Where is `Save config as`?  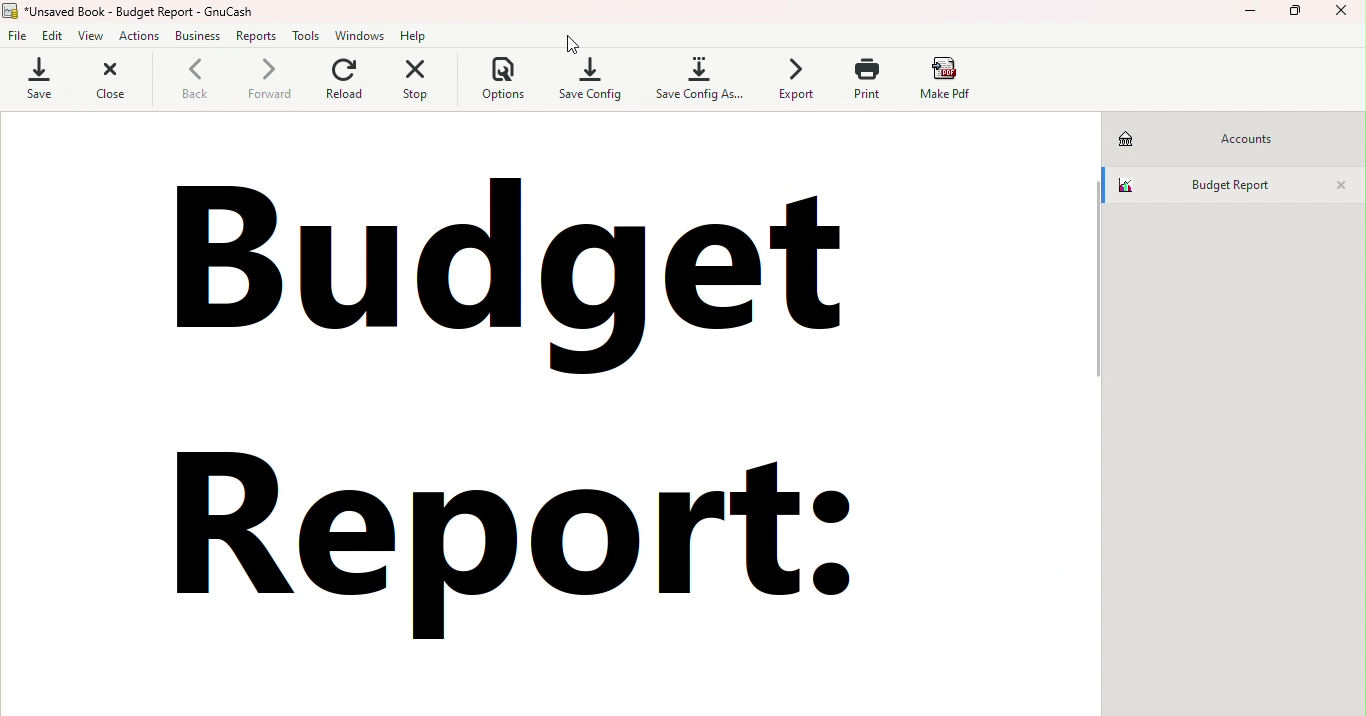 Save config as is located at coordinates (702, 79).